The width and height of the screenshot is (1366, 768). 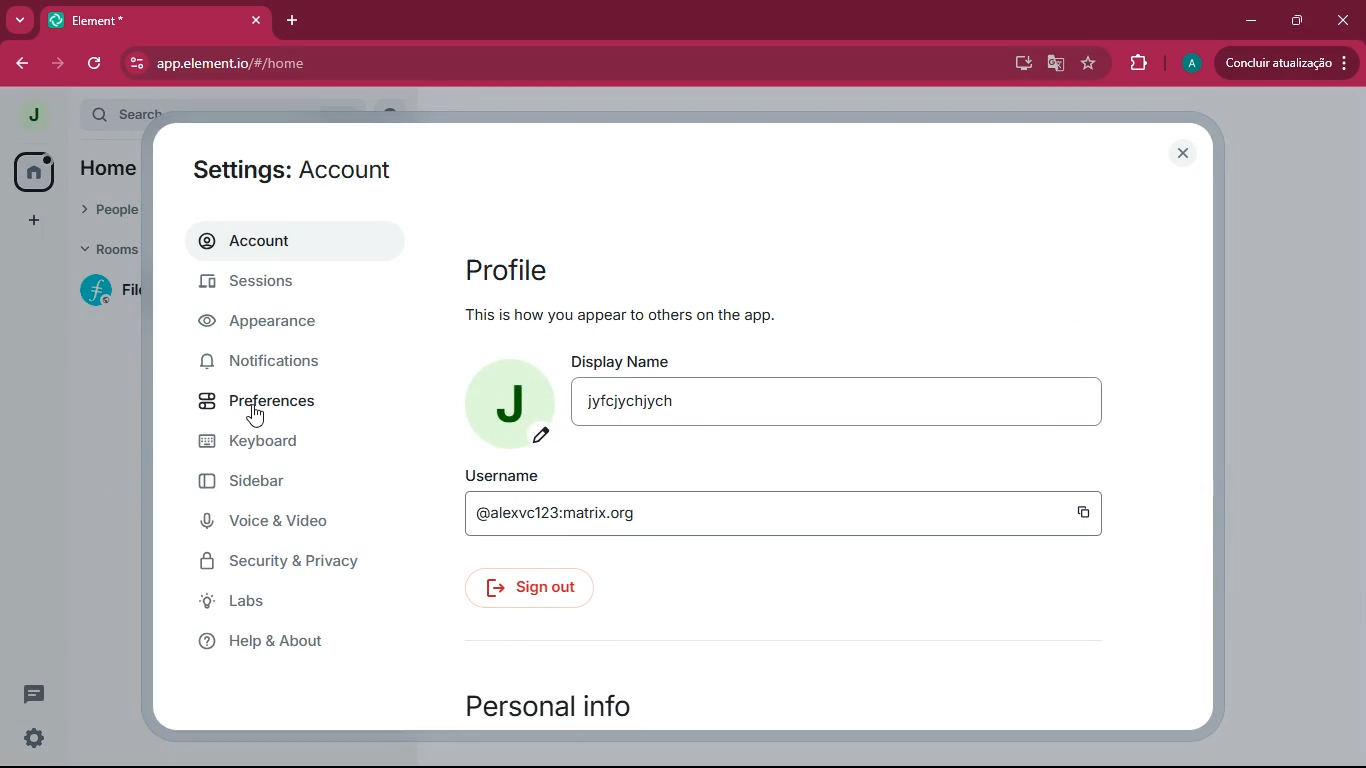 I want to click on appearance, so click(x=276, y=323).